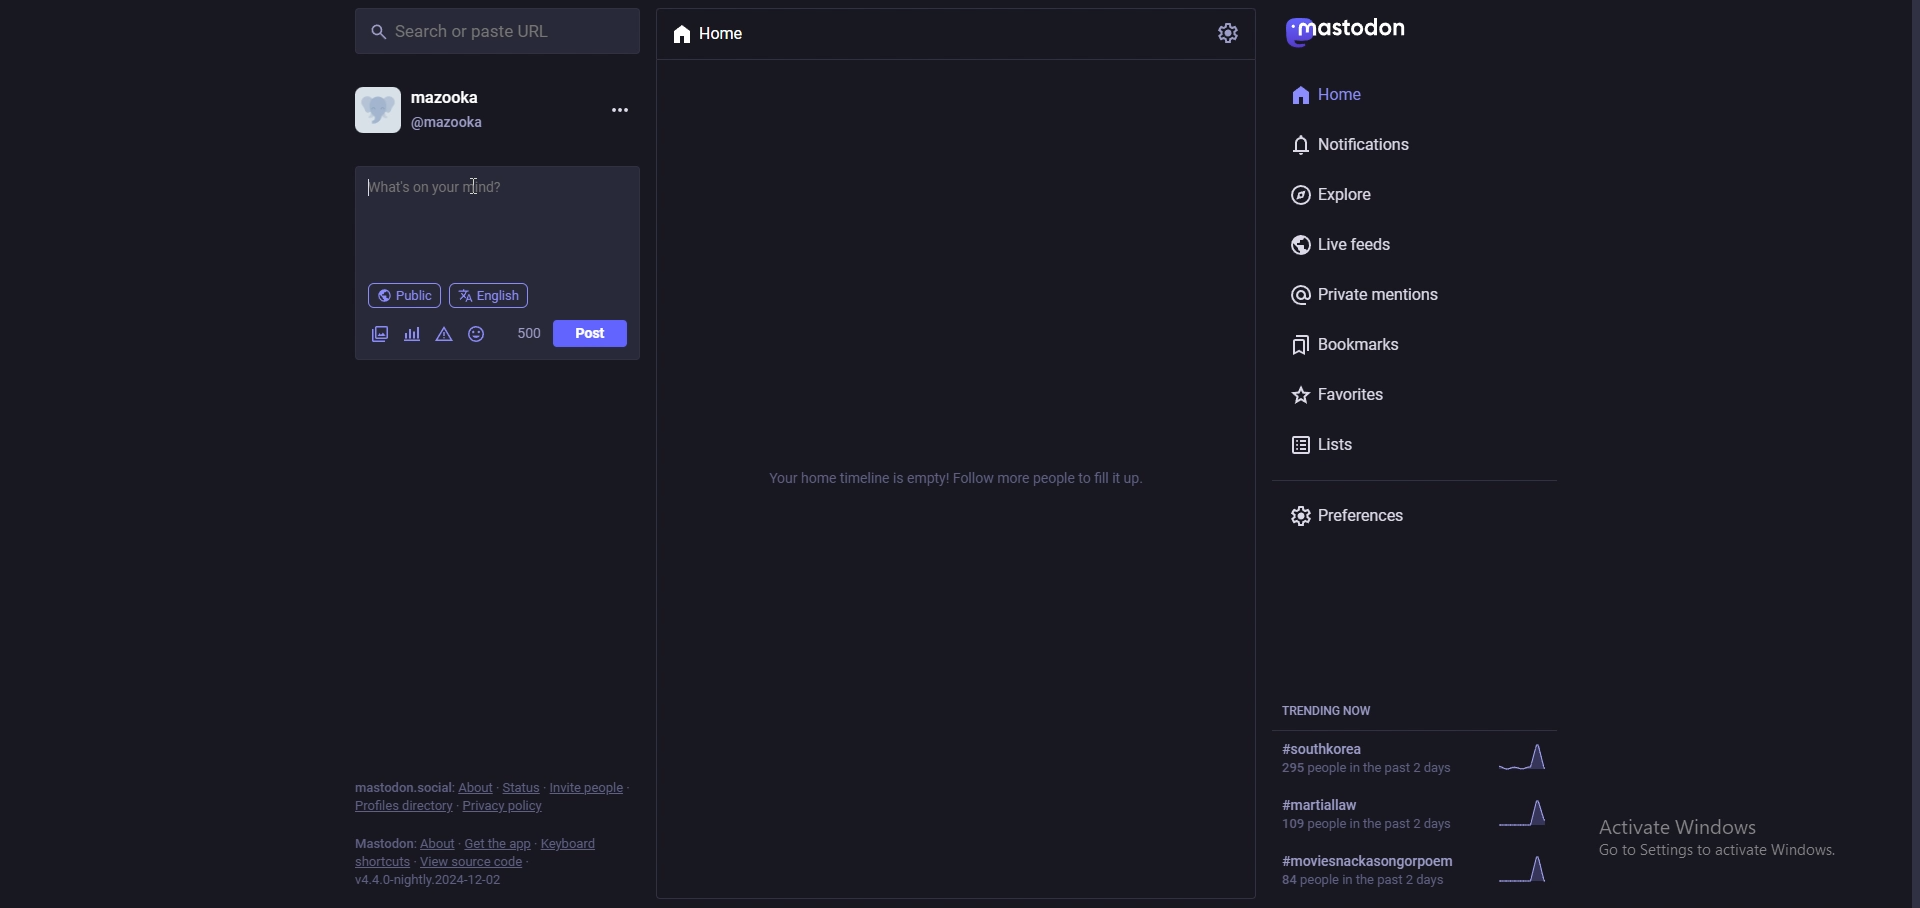  What do you see at coordinates (477, 334) in the screenshot?
I see `emoji` at bounding box center [477, 334].